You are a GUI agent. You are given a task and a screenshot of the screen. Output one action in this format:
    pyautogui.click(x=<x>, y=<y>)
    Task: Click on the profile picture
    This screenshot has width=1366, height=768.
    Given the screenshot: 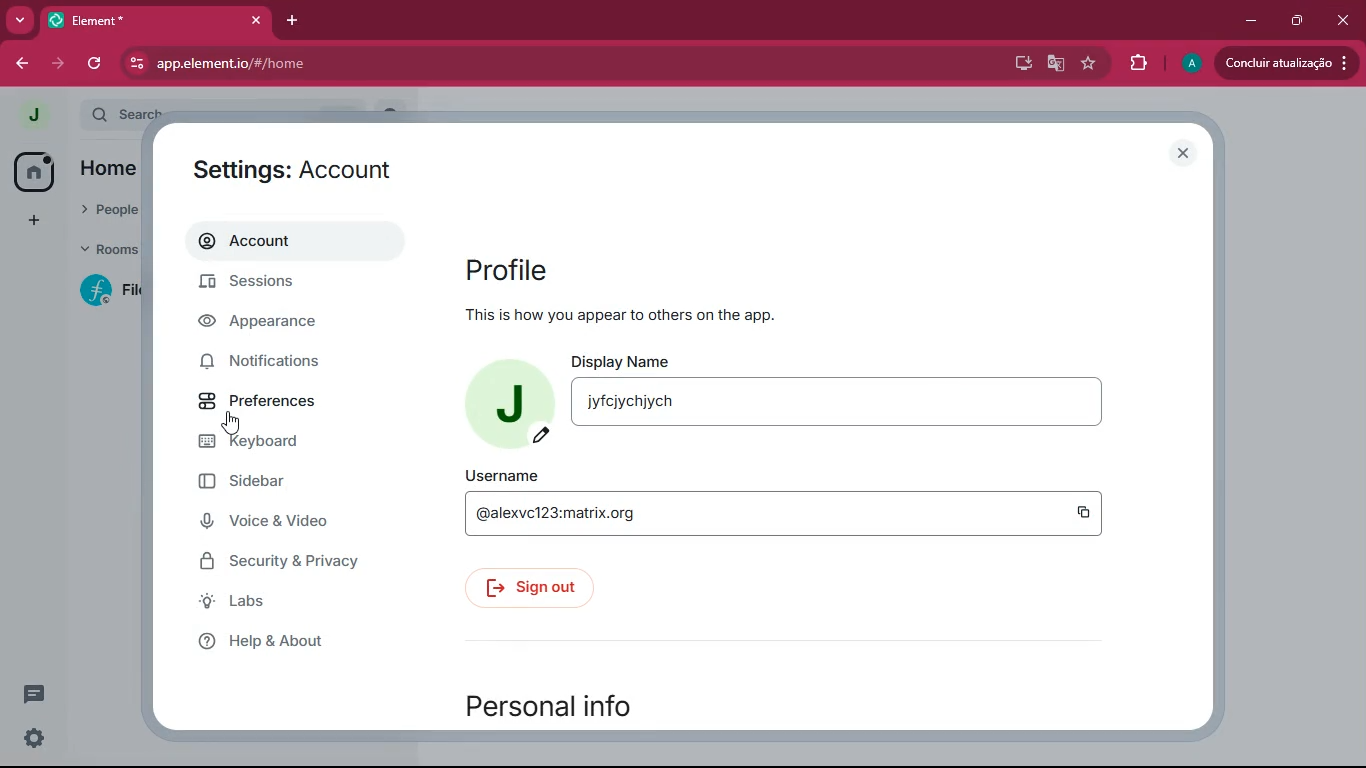 What is the action you would take?
    pyautogui.click(x=28, y=114)
    